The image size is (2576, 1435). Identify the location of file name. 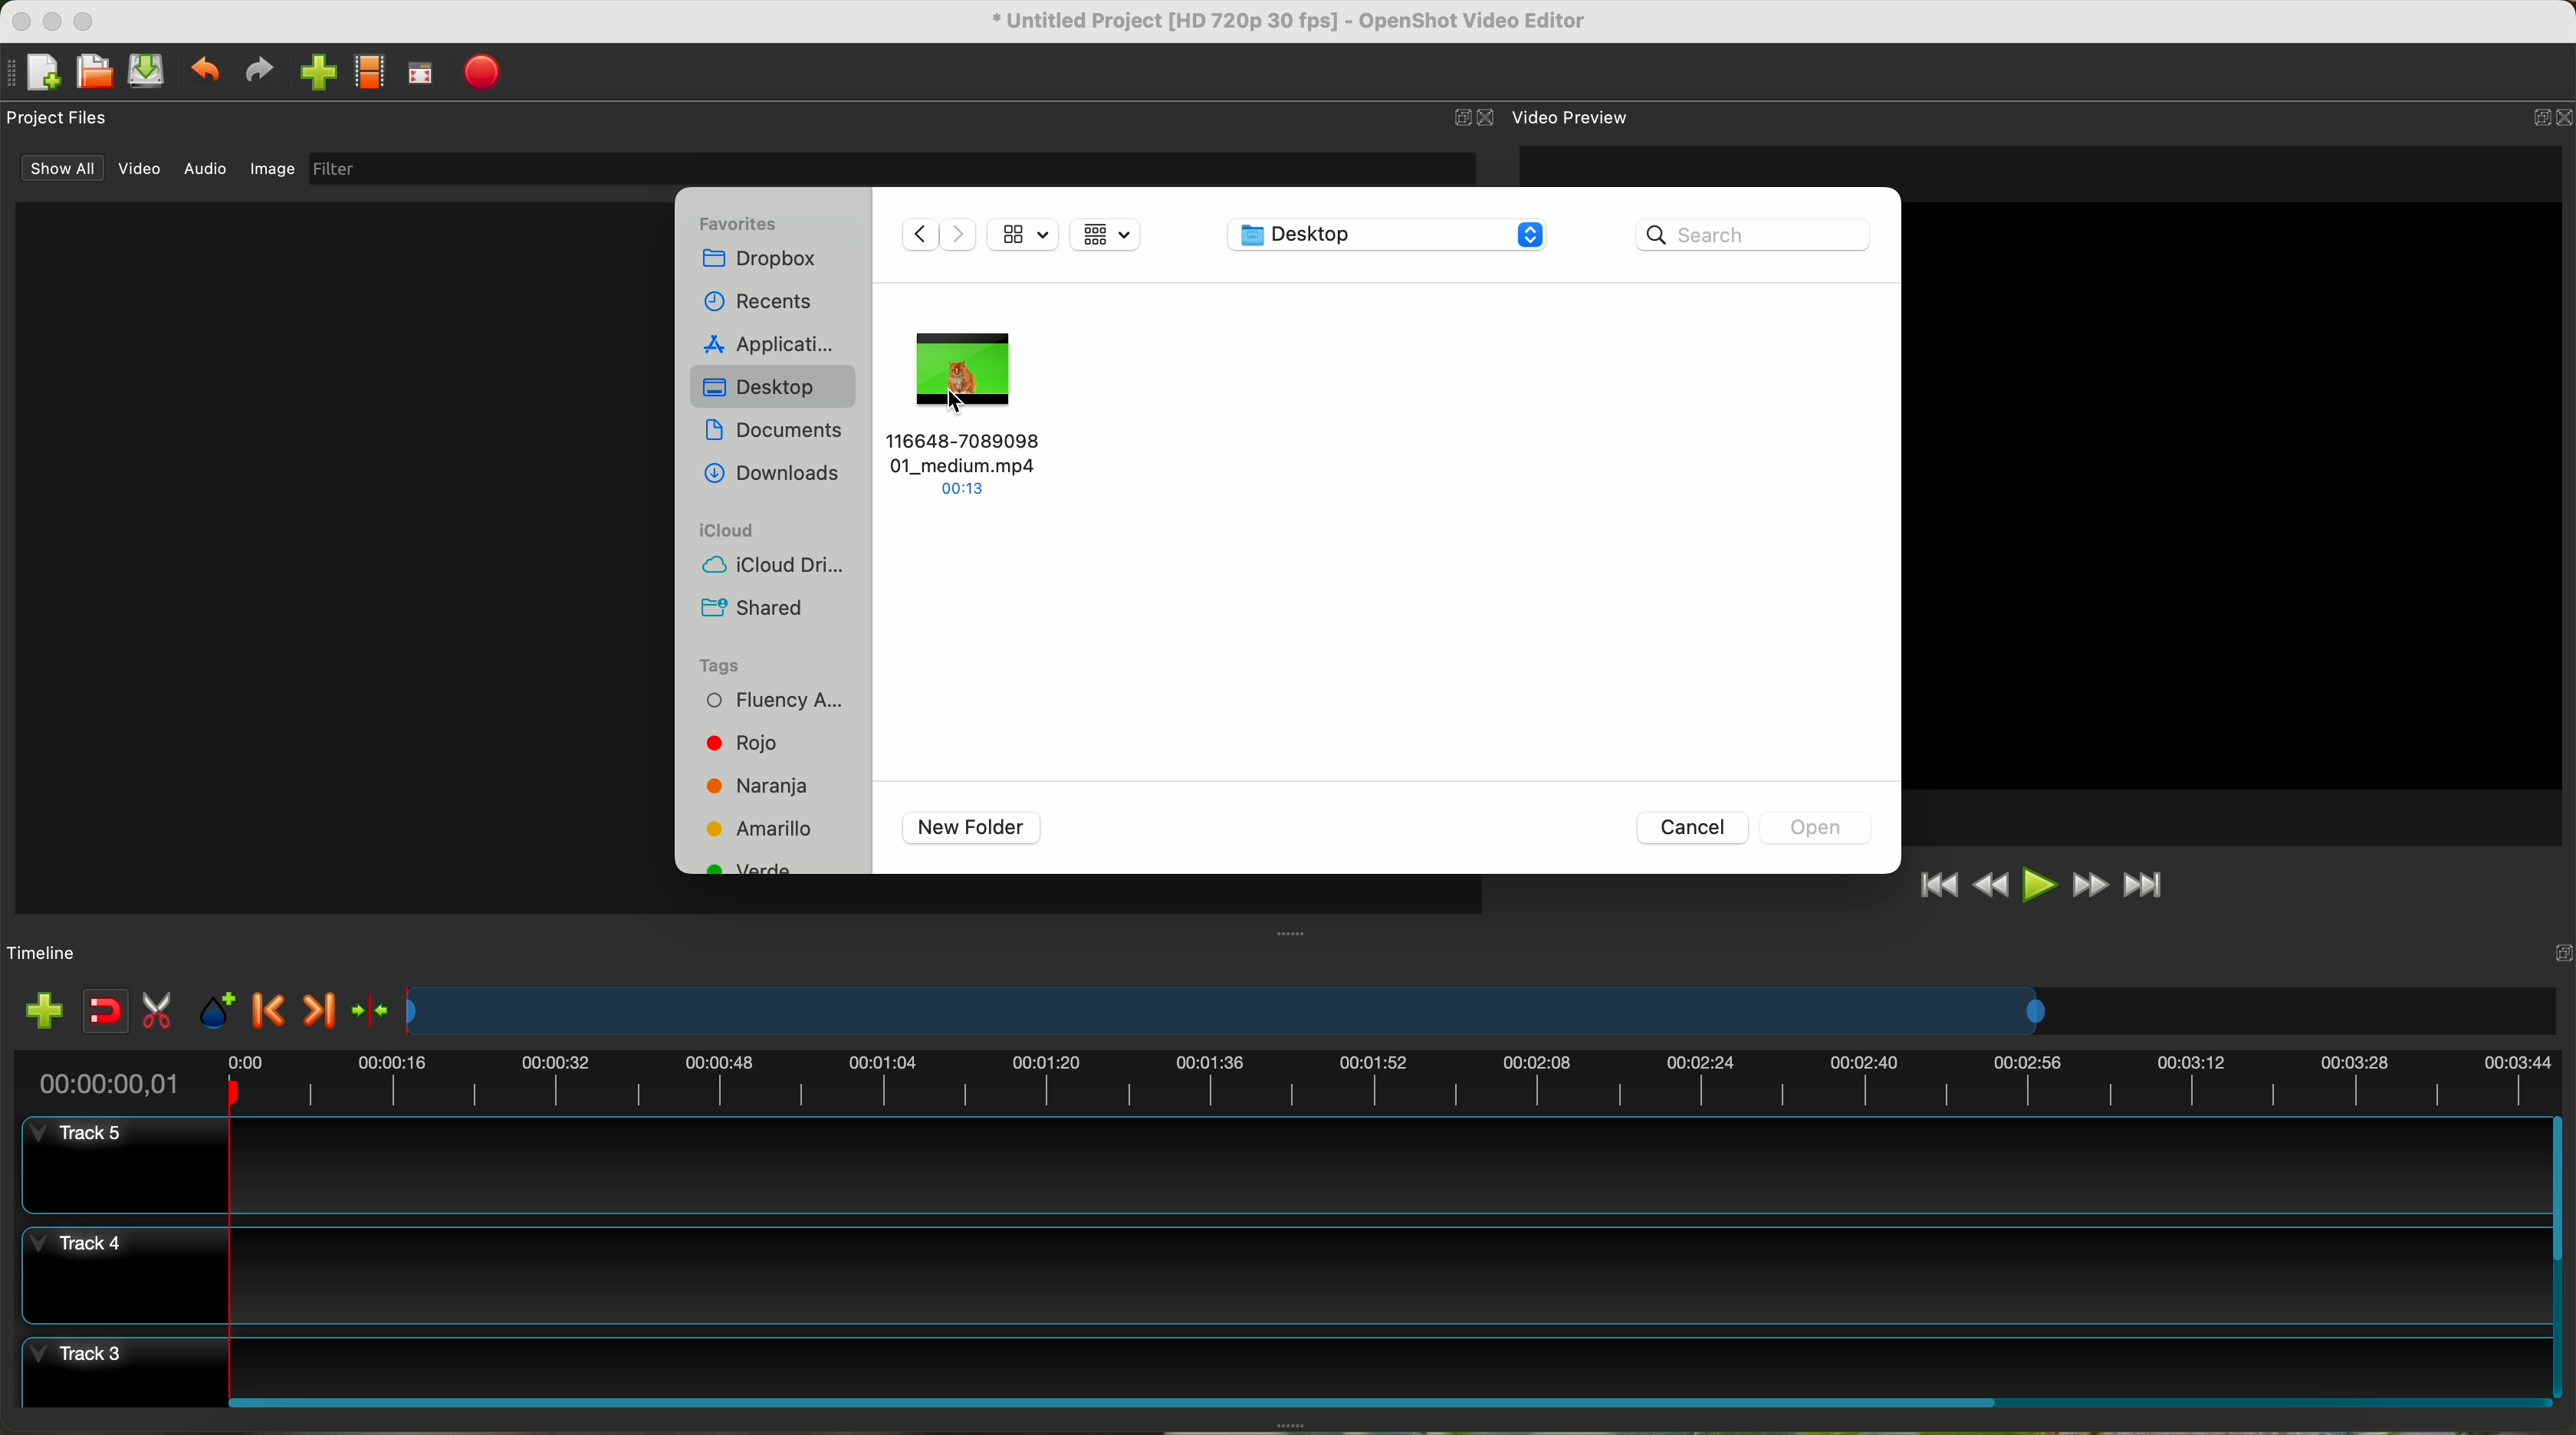
(1291, 22).